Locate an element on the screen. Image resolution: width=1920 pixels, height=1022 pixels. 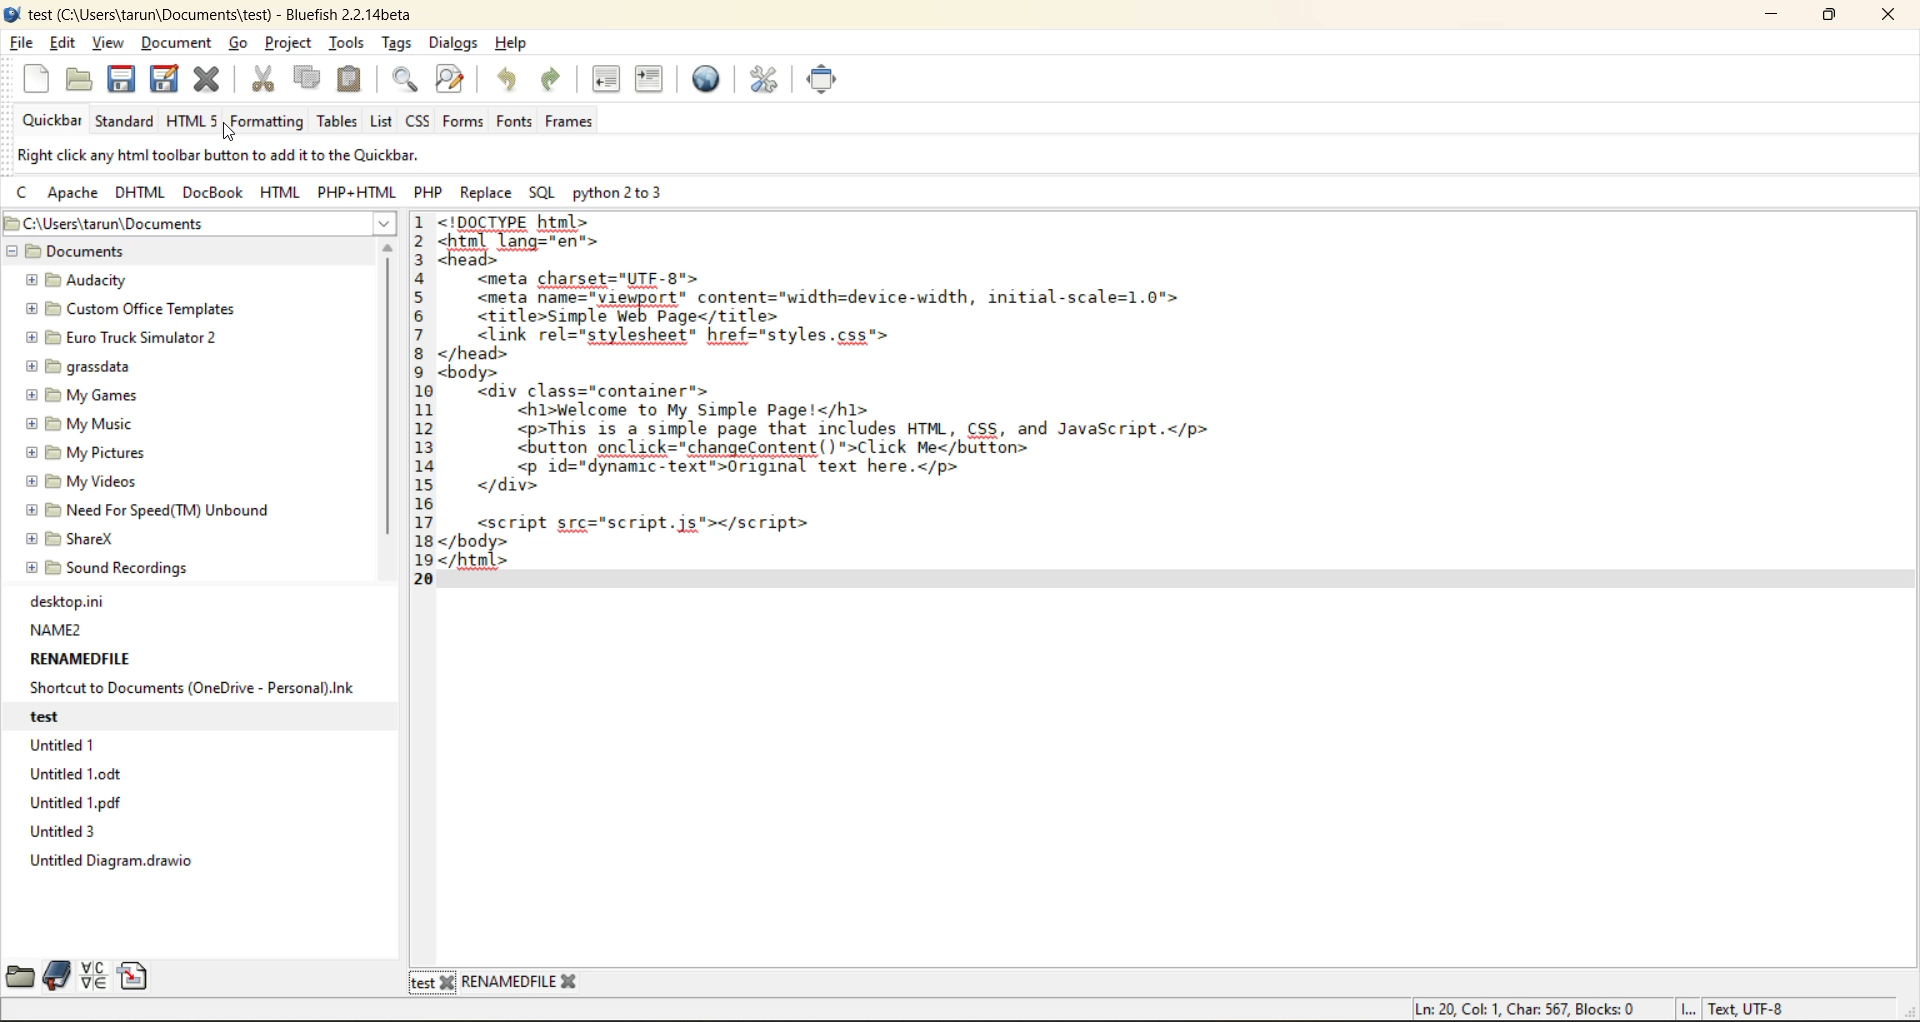
file name and app name is located at coordinates (234, 15).